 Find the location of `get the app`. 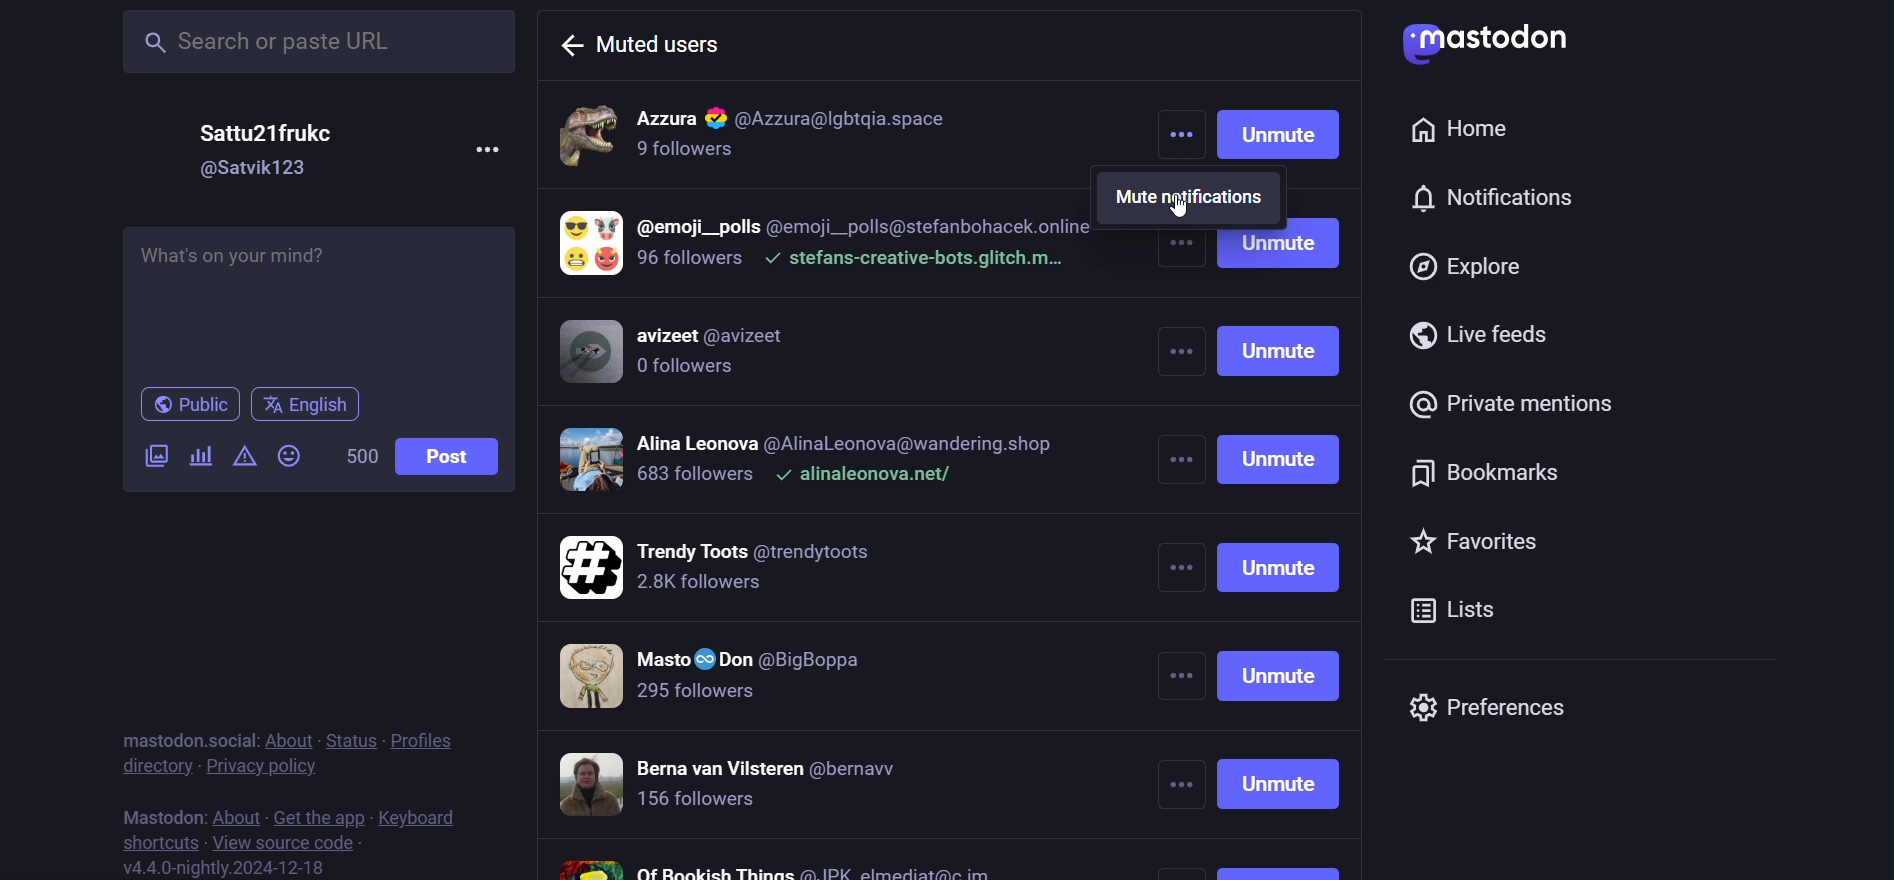

get the app is located at coordinates (318, 812).